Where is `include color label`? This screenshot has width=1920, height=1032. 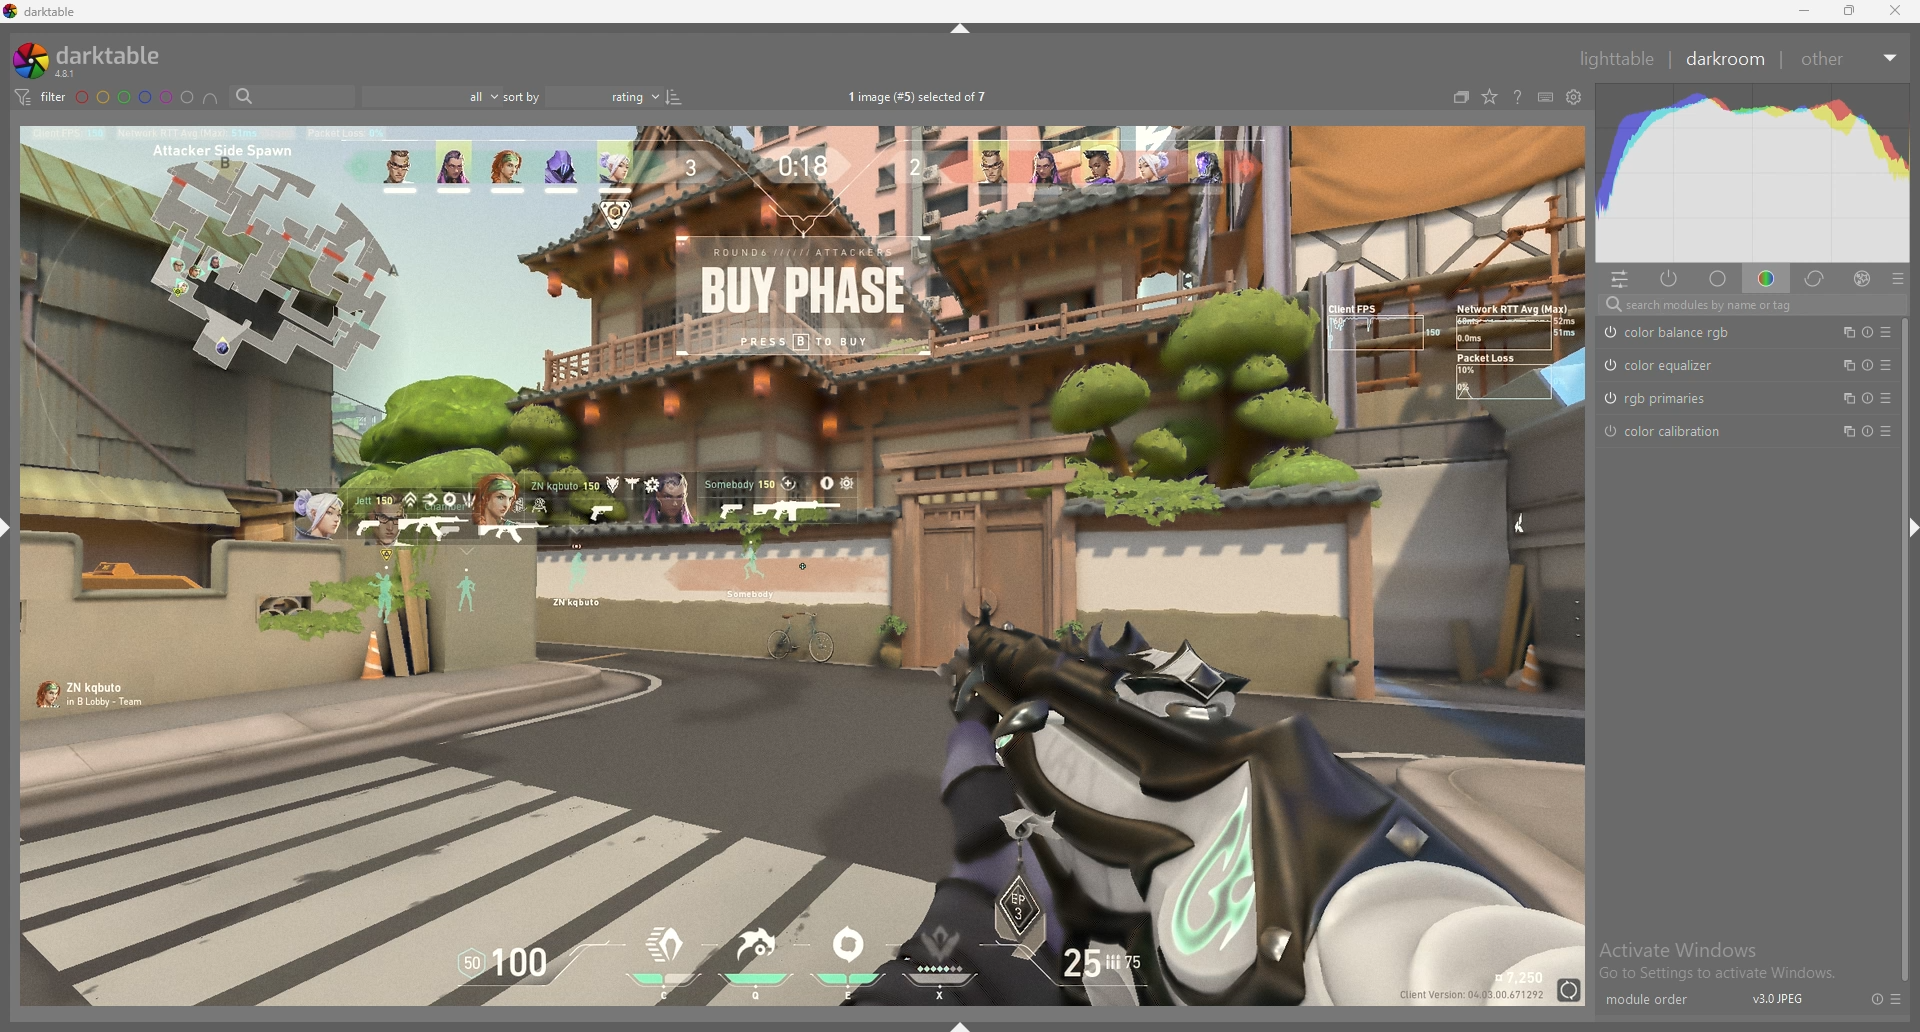
include color label is located at coordinates (210, 98).